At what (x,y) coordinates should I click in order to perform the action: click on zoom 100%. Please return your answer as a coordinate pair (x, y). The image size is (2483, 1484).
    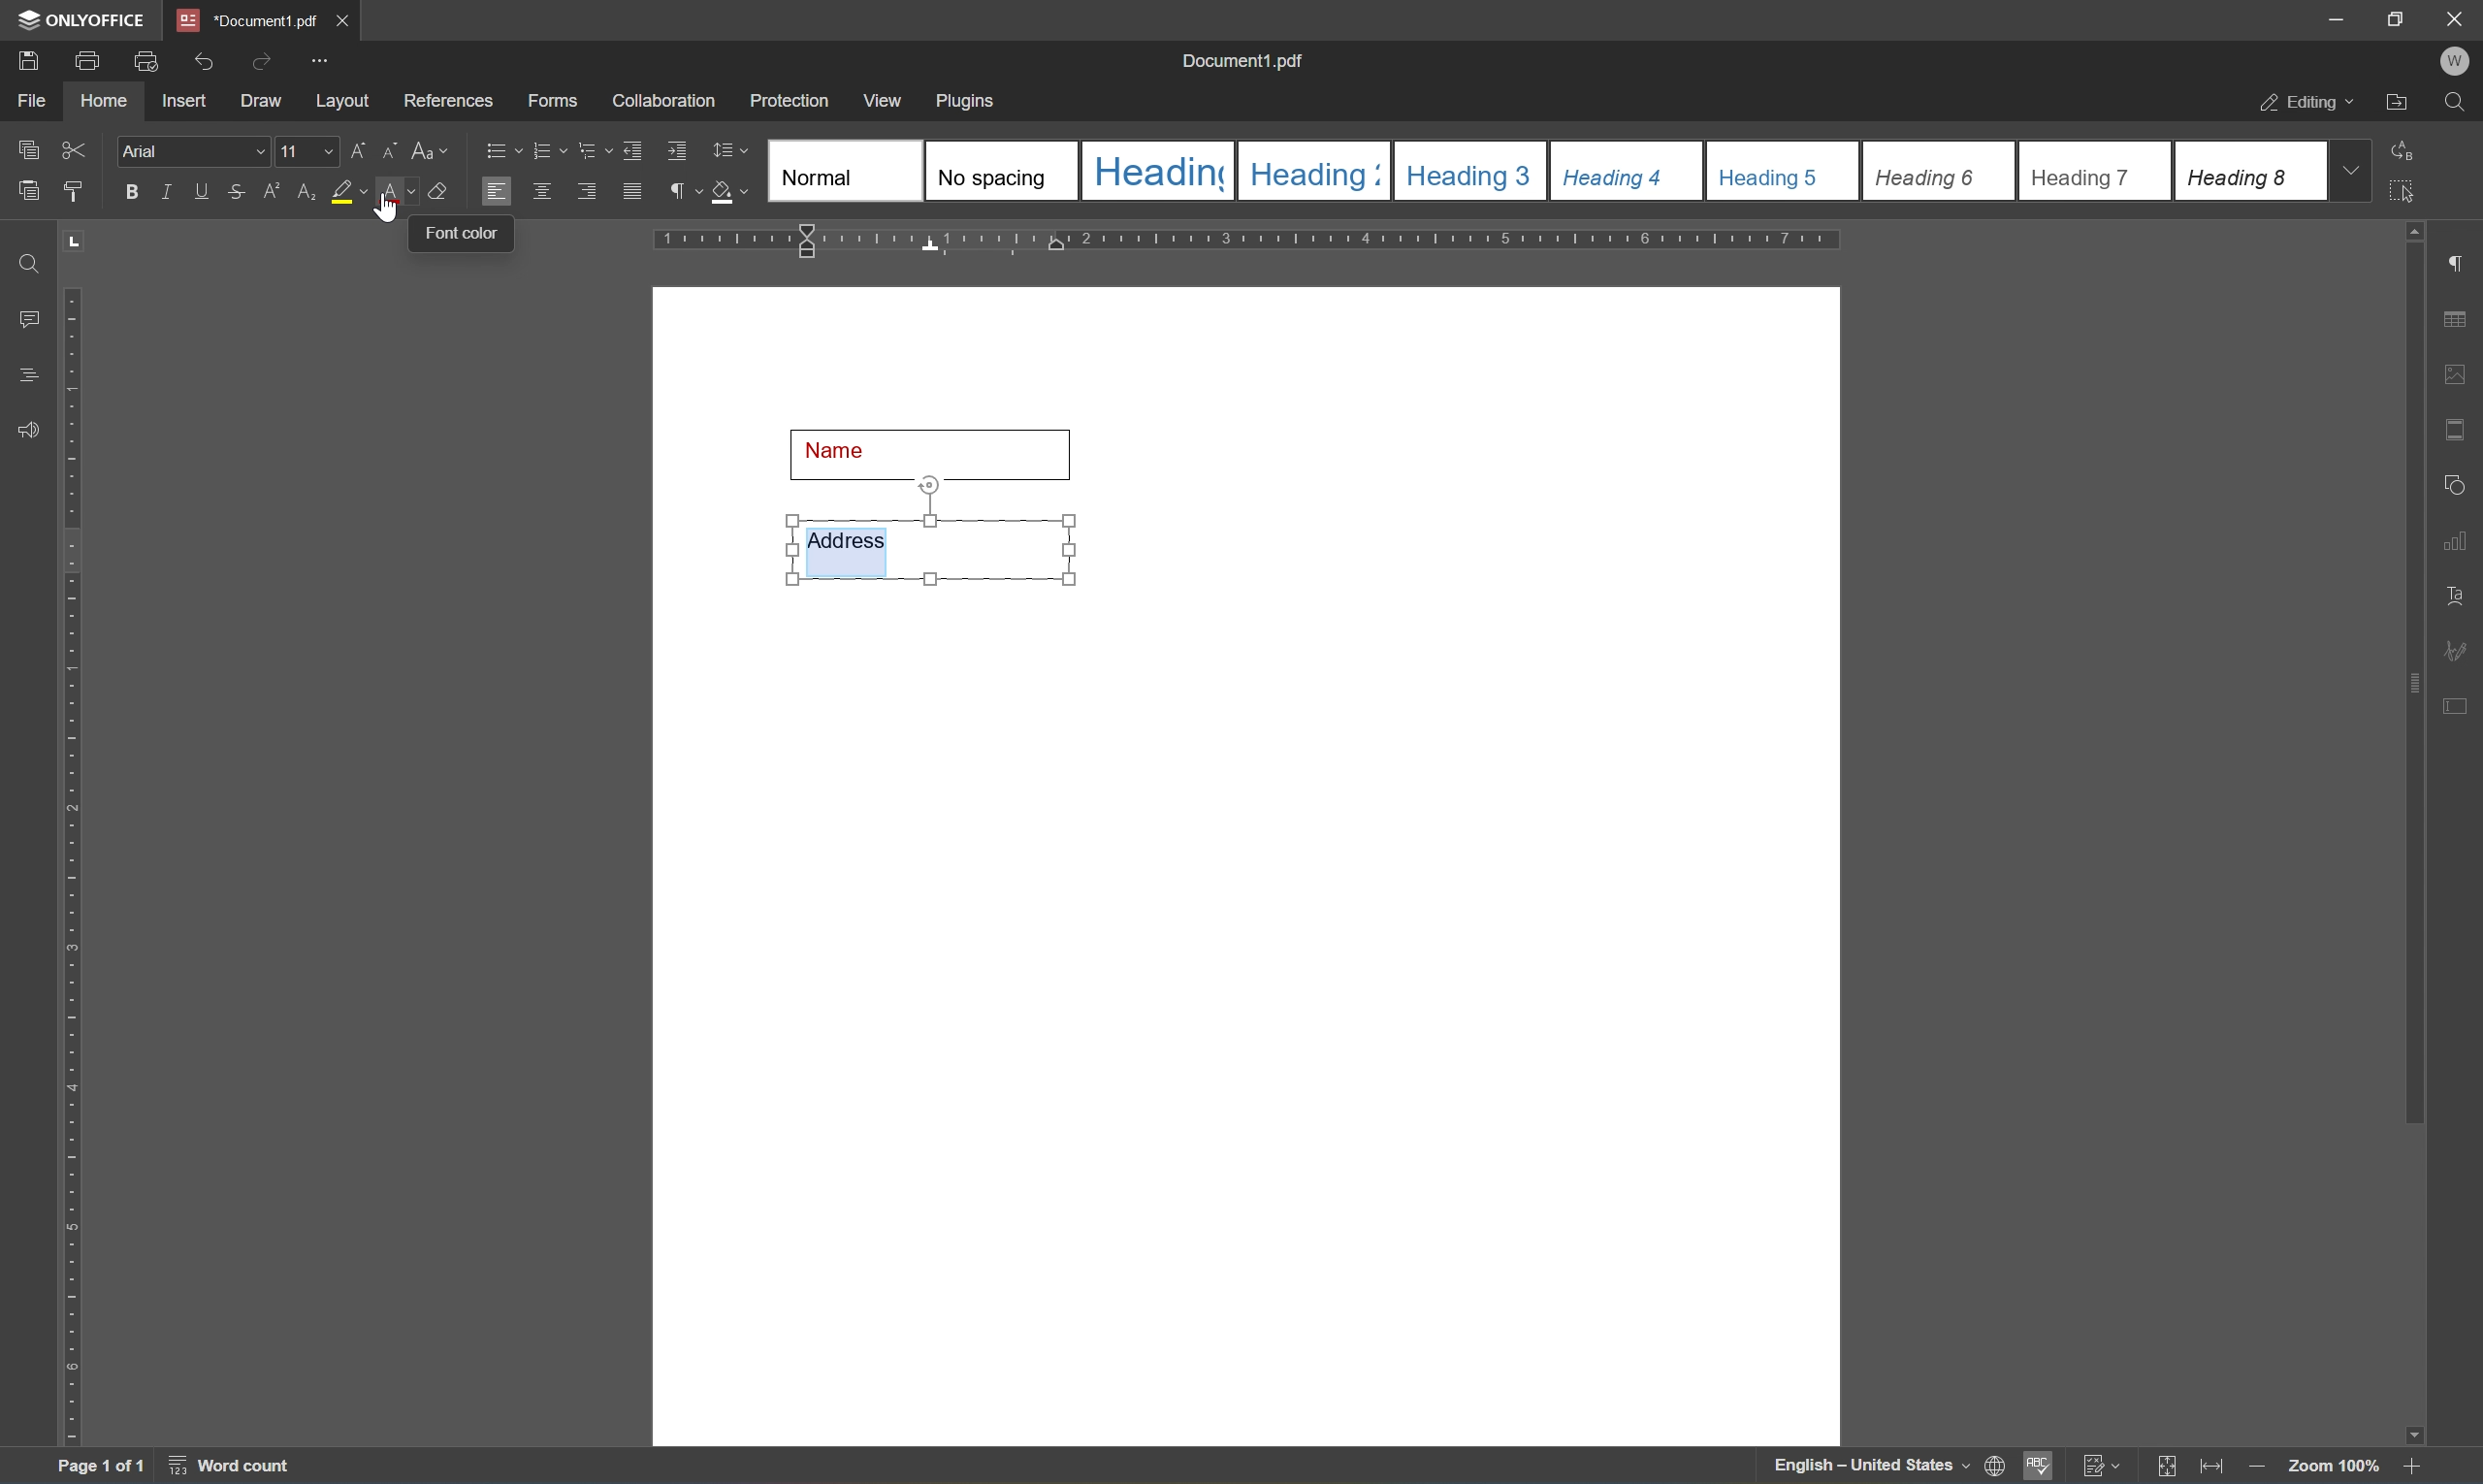
    Looking at the image, I should click on (2333, 1465).